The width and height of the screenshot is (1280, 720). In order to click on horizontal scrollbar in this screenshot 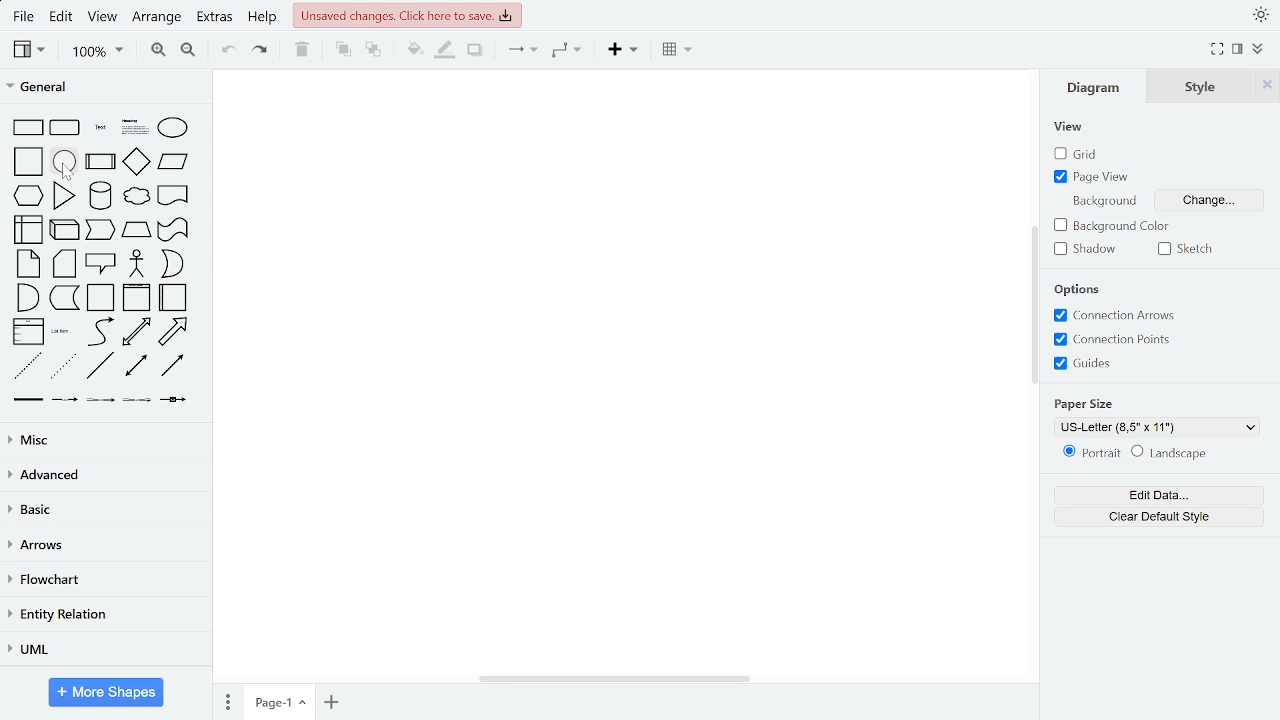, I will do `click(614, 679)`.